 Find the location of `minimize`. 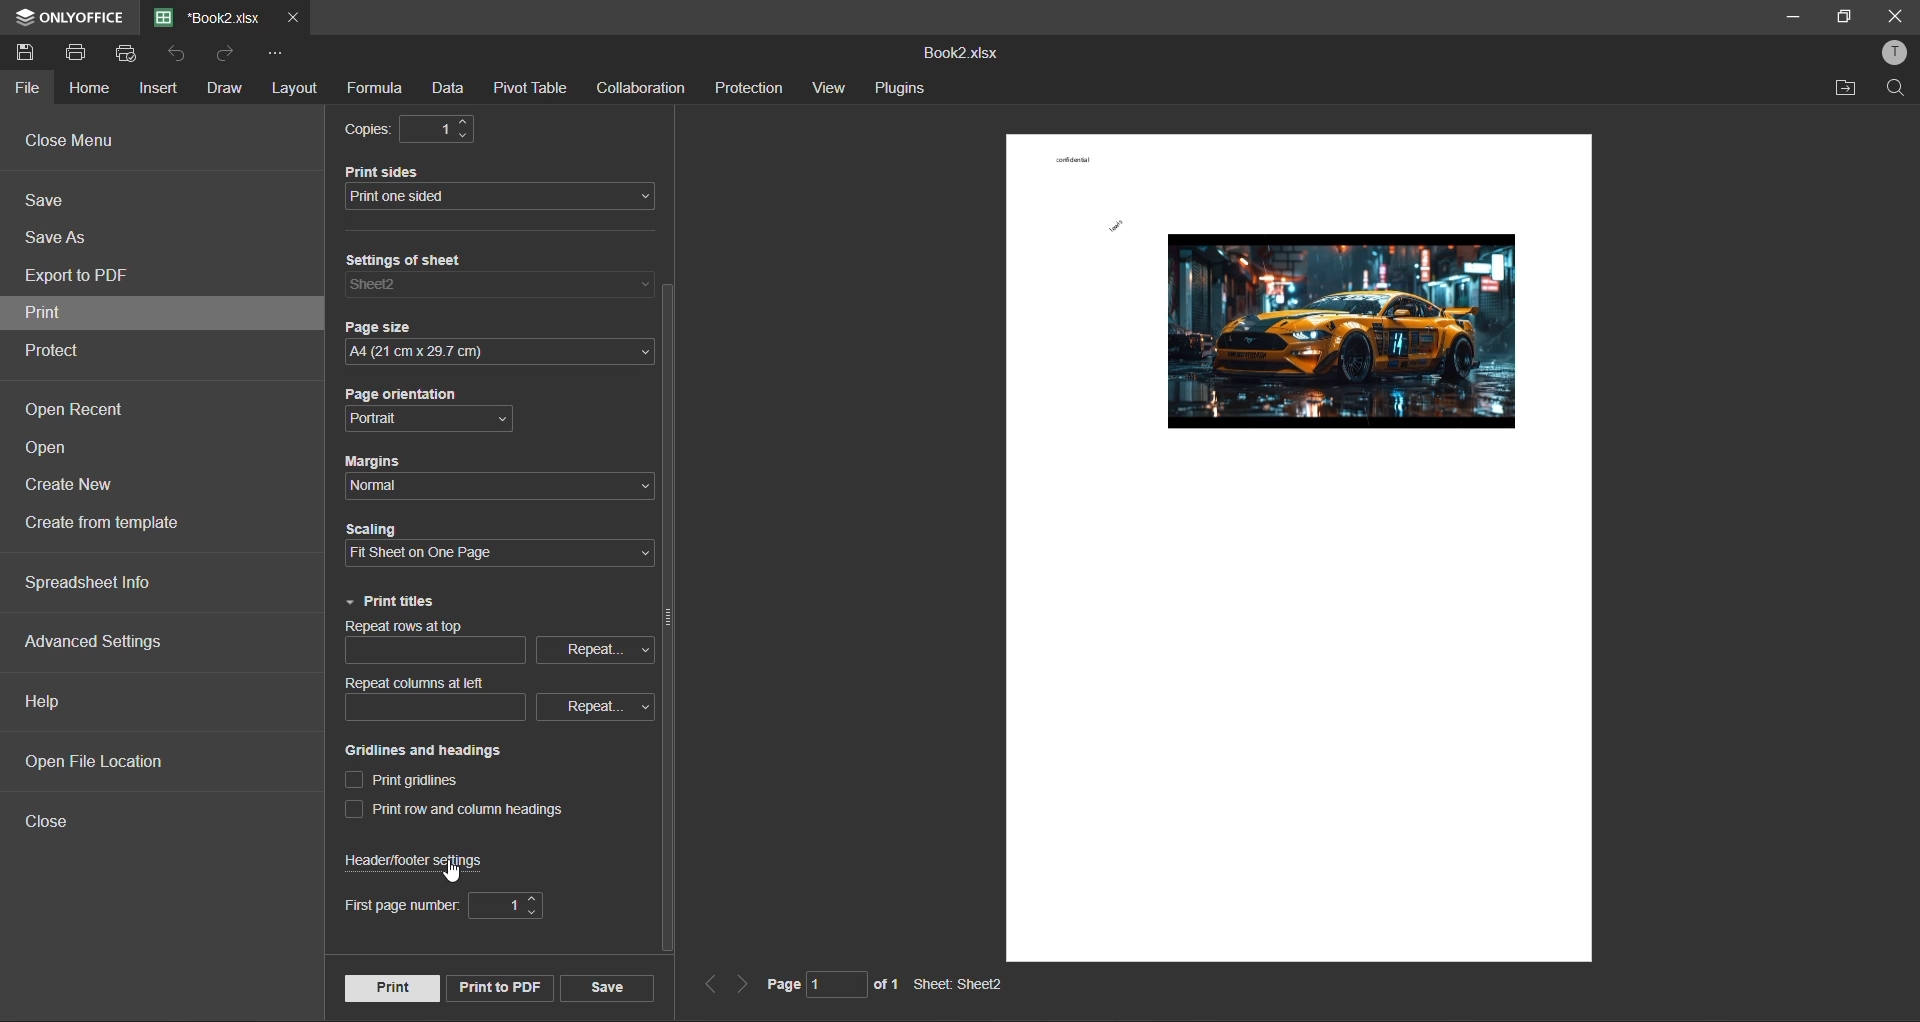

minimize is located at coordinates (1789, 16).